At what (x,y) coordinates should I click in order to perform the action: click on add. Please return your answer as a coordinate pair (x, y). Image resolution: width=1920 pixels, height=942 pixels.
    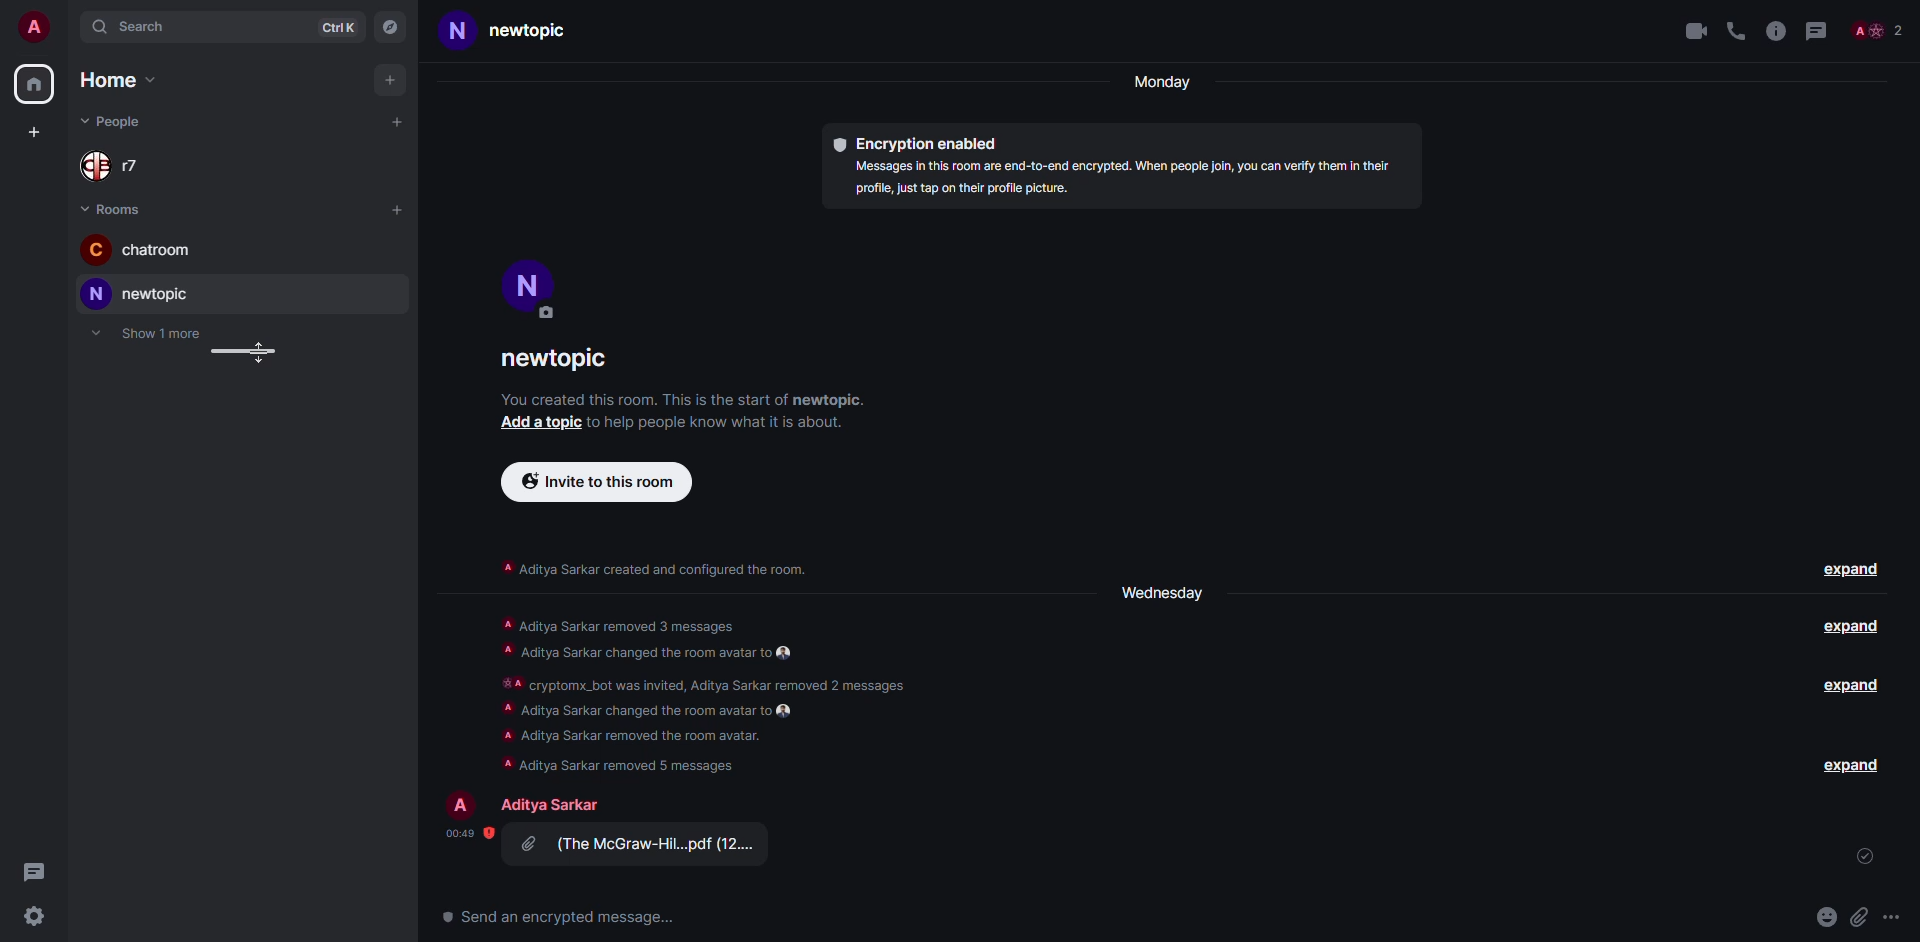
    Looking at the image, I should click on (542, 425).